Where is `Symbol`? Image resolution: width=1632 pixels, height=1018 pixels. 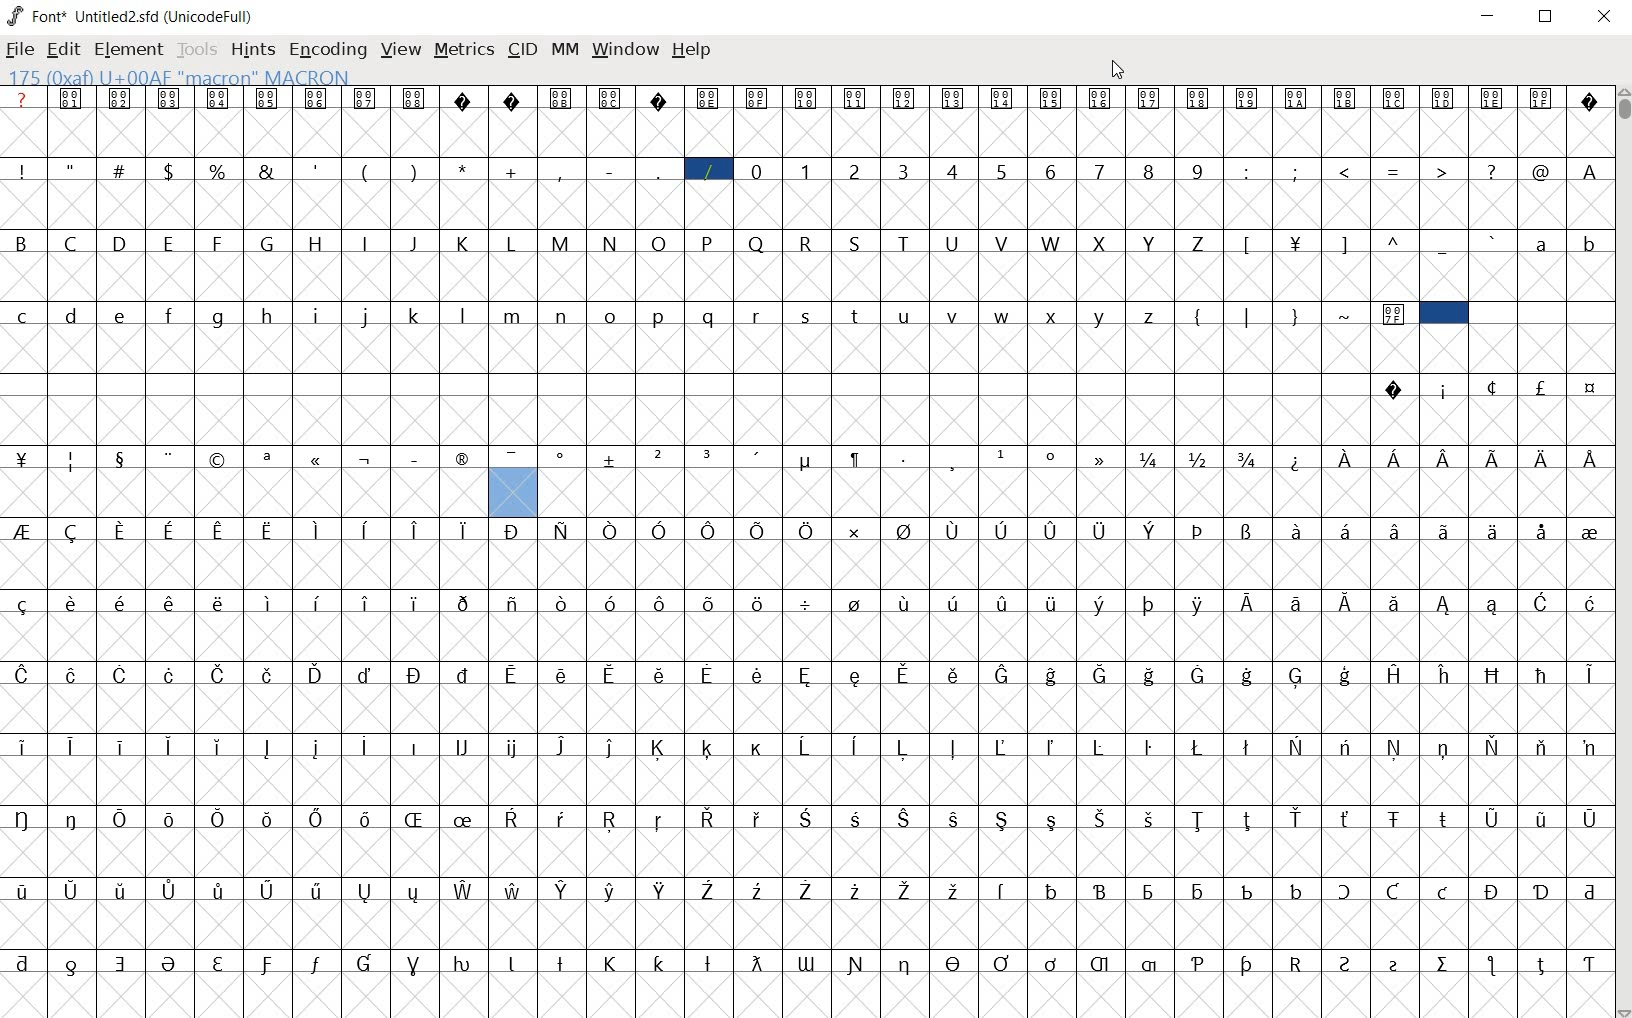 Symbol is located at coordinates (1345, 457).